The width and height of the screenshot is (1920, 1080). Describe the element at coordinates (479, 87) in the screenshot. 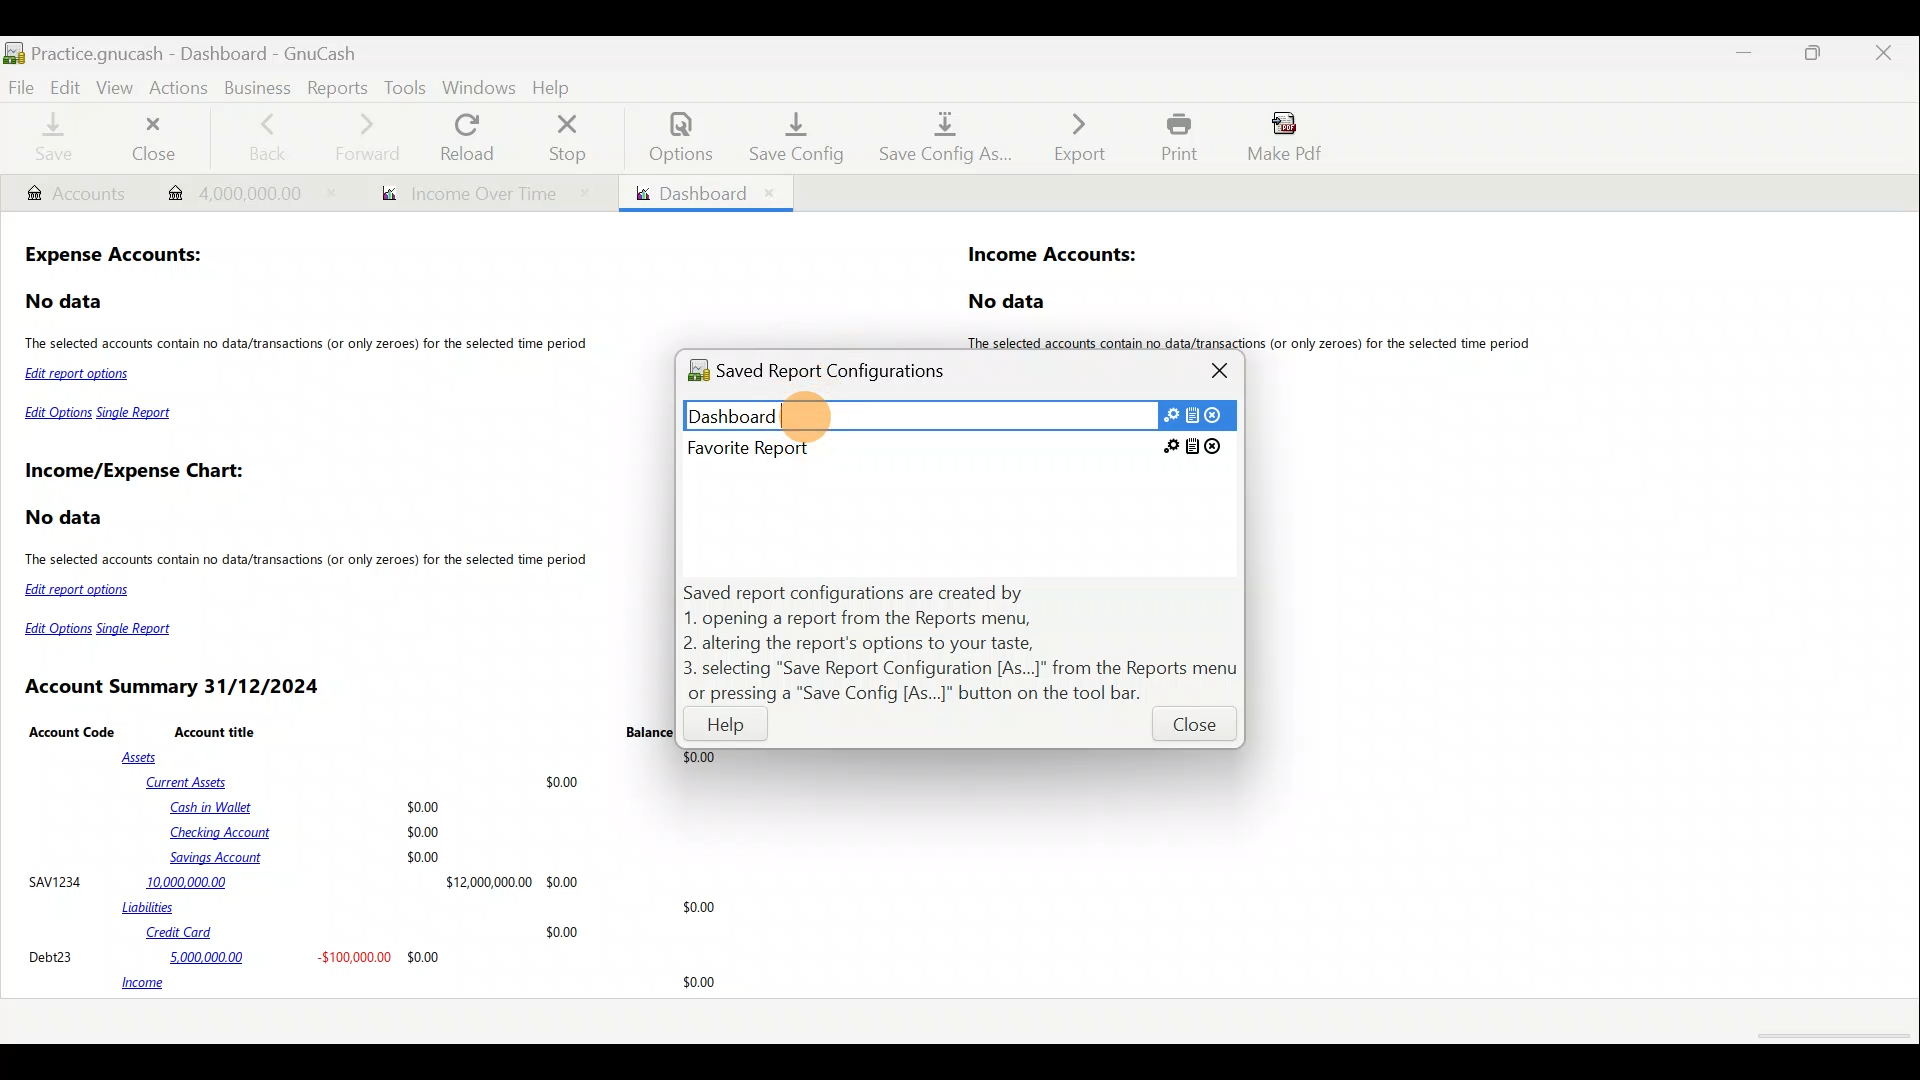

I see `Windows` at that location.